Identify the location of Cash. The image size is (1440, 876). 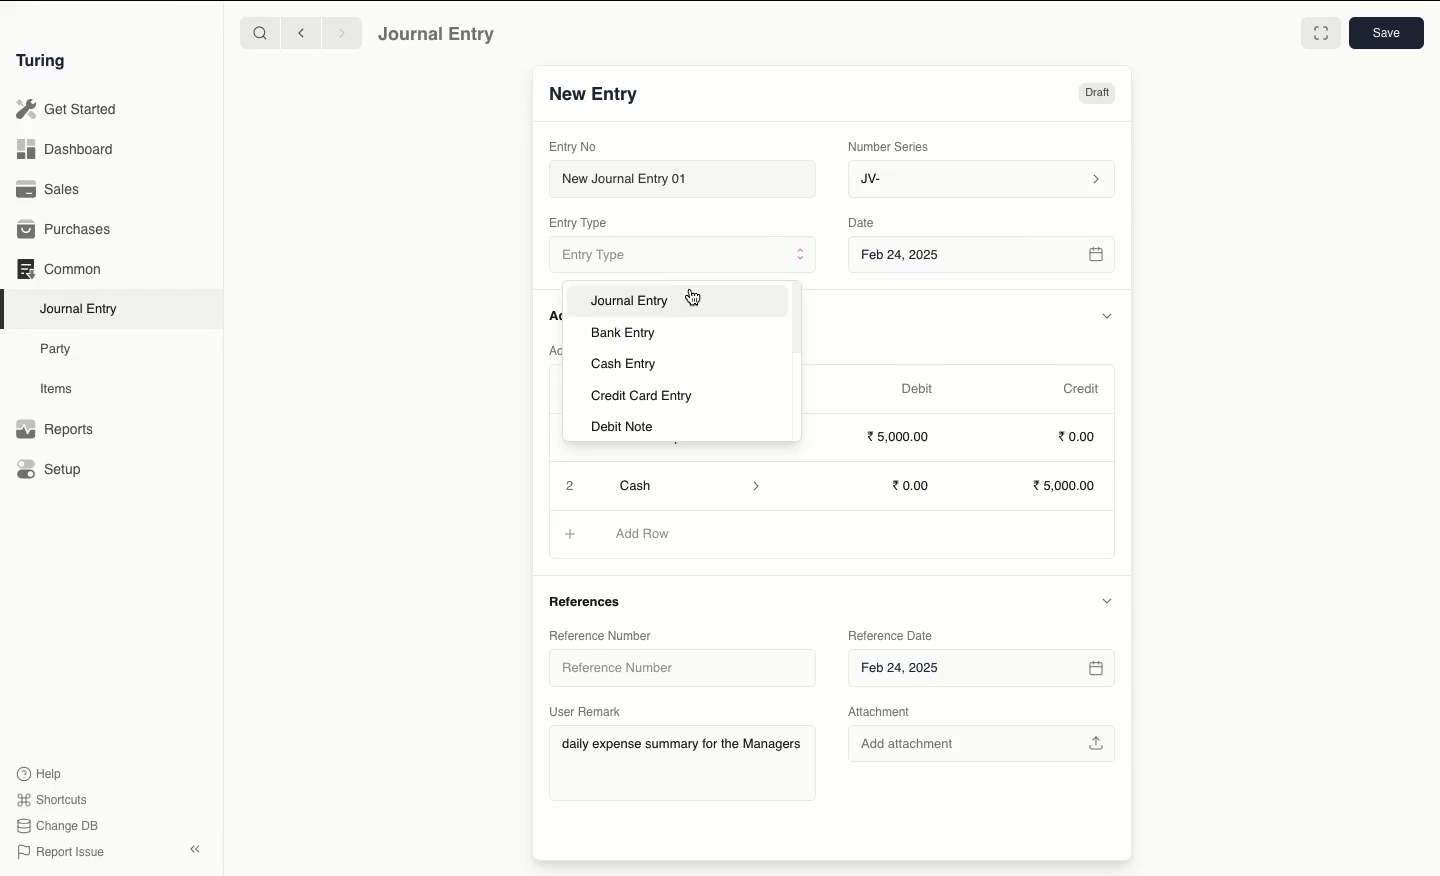
(685, 484).